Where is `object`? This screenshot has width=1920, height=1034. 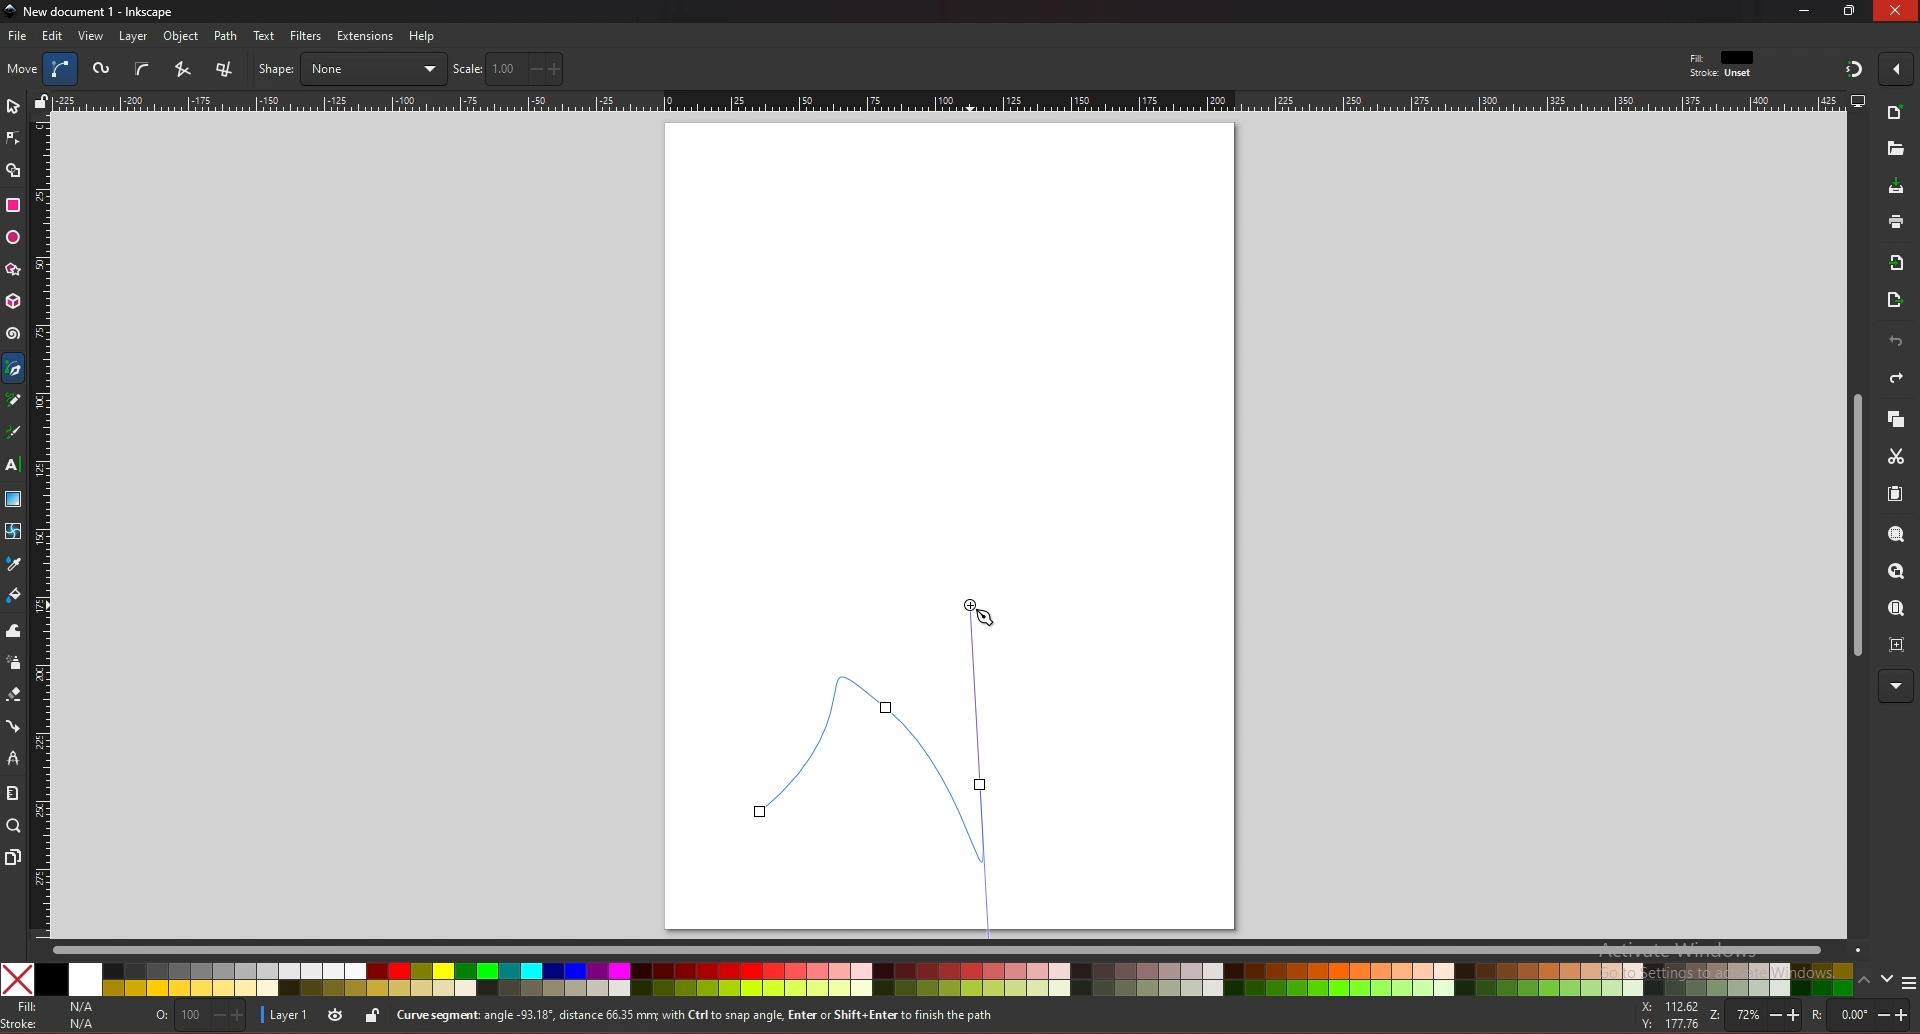 object is located at coordinates (184, 37).